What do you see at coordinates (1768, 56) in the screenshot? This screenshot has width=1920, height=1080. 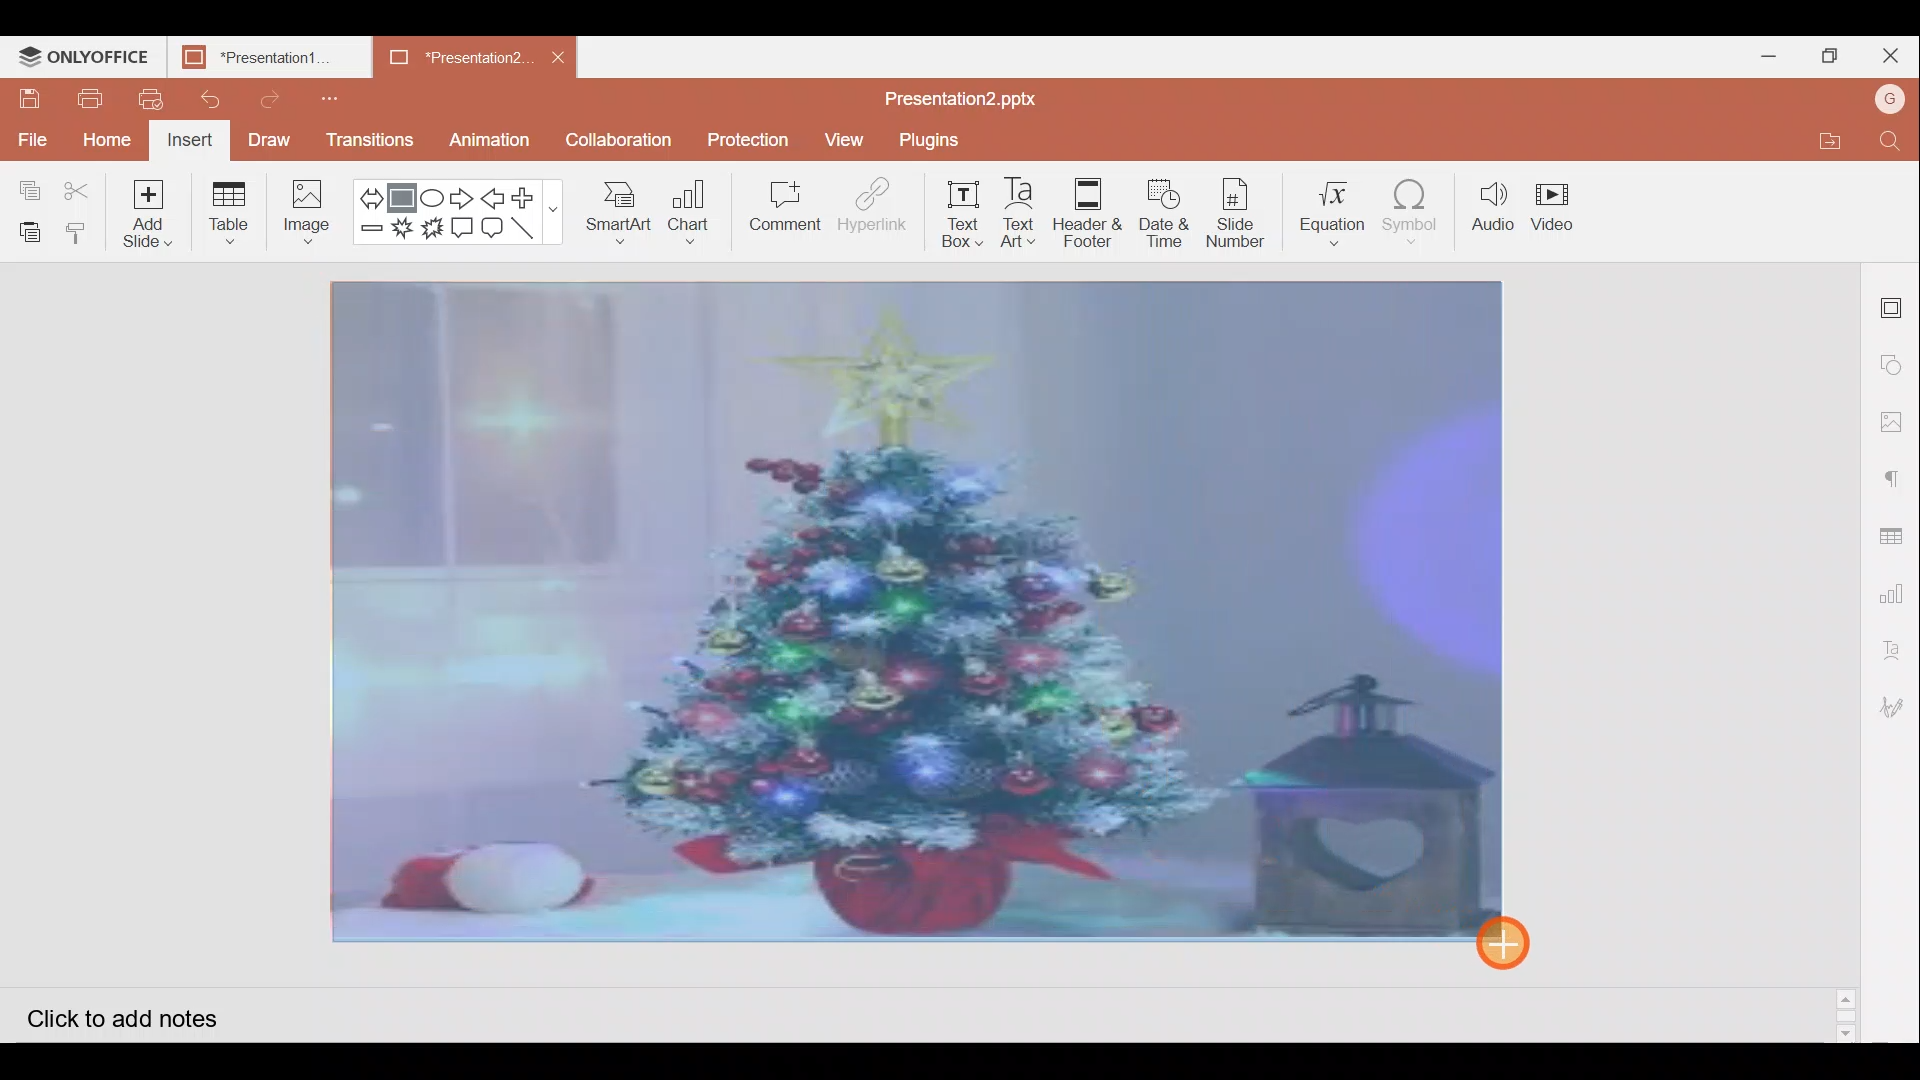 I see `Minimize` at bounding box center [1768, 56].